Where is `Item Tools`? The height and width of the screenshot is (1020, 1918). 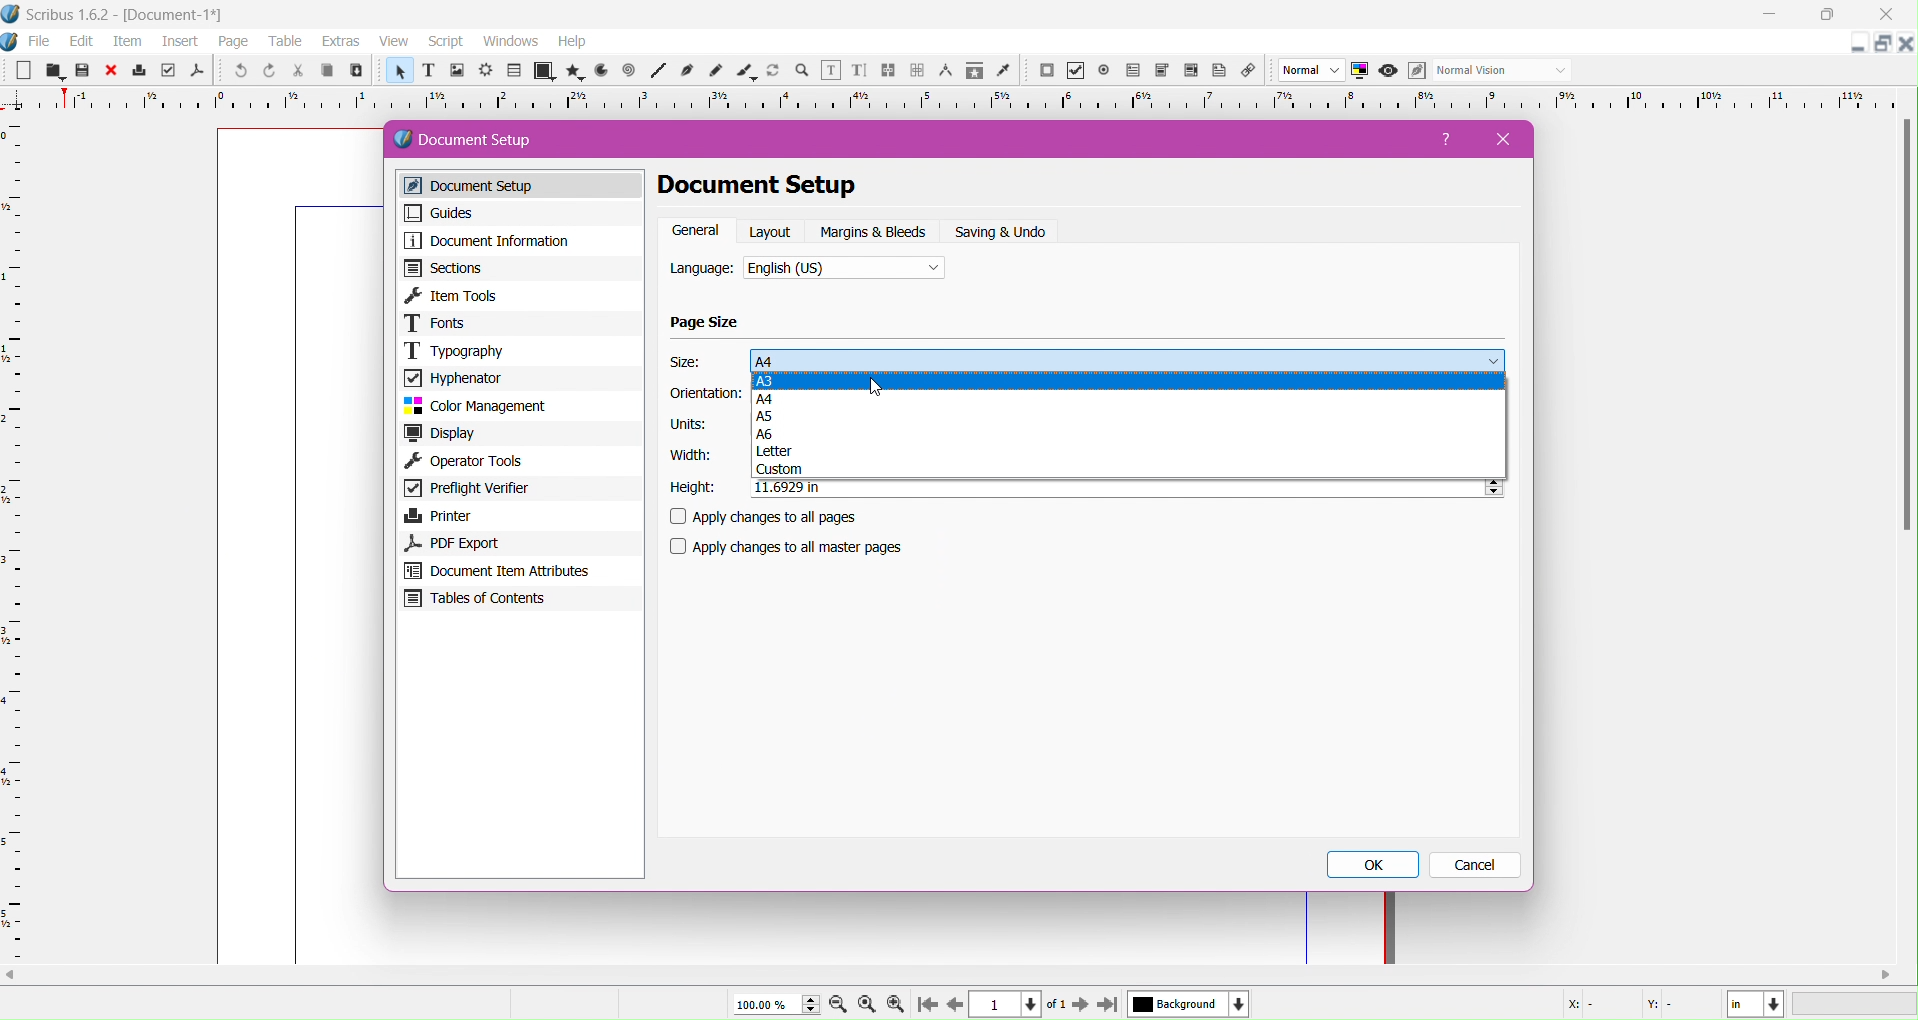
Item Tools is located at coordinates (522, 295).